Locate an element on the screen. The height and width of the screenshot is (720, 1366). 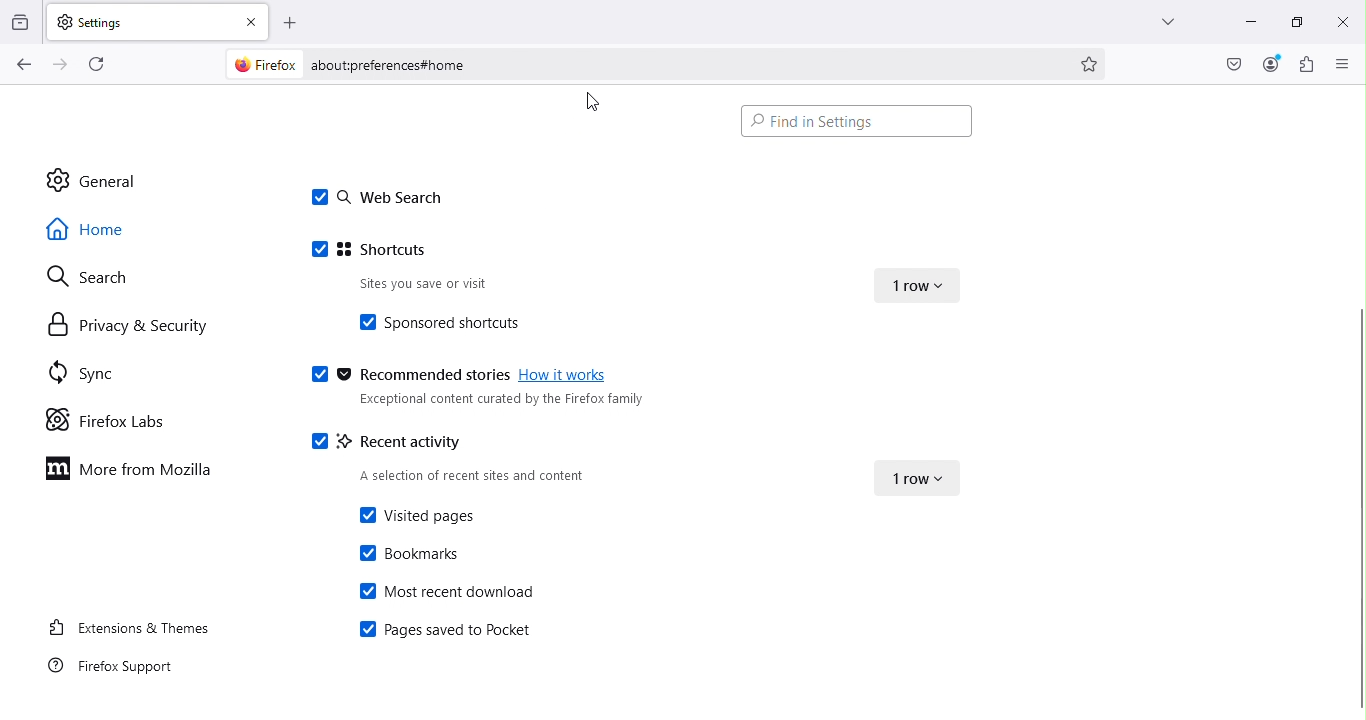
Drop down menu is located at coordinates (921, 281).